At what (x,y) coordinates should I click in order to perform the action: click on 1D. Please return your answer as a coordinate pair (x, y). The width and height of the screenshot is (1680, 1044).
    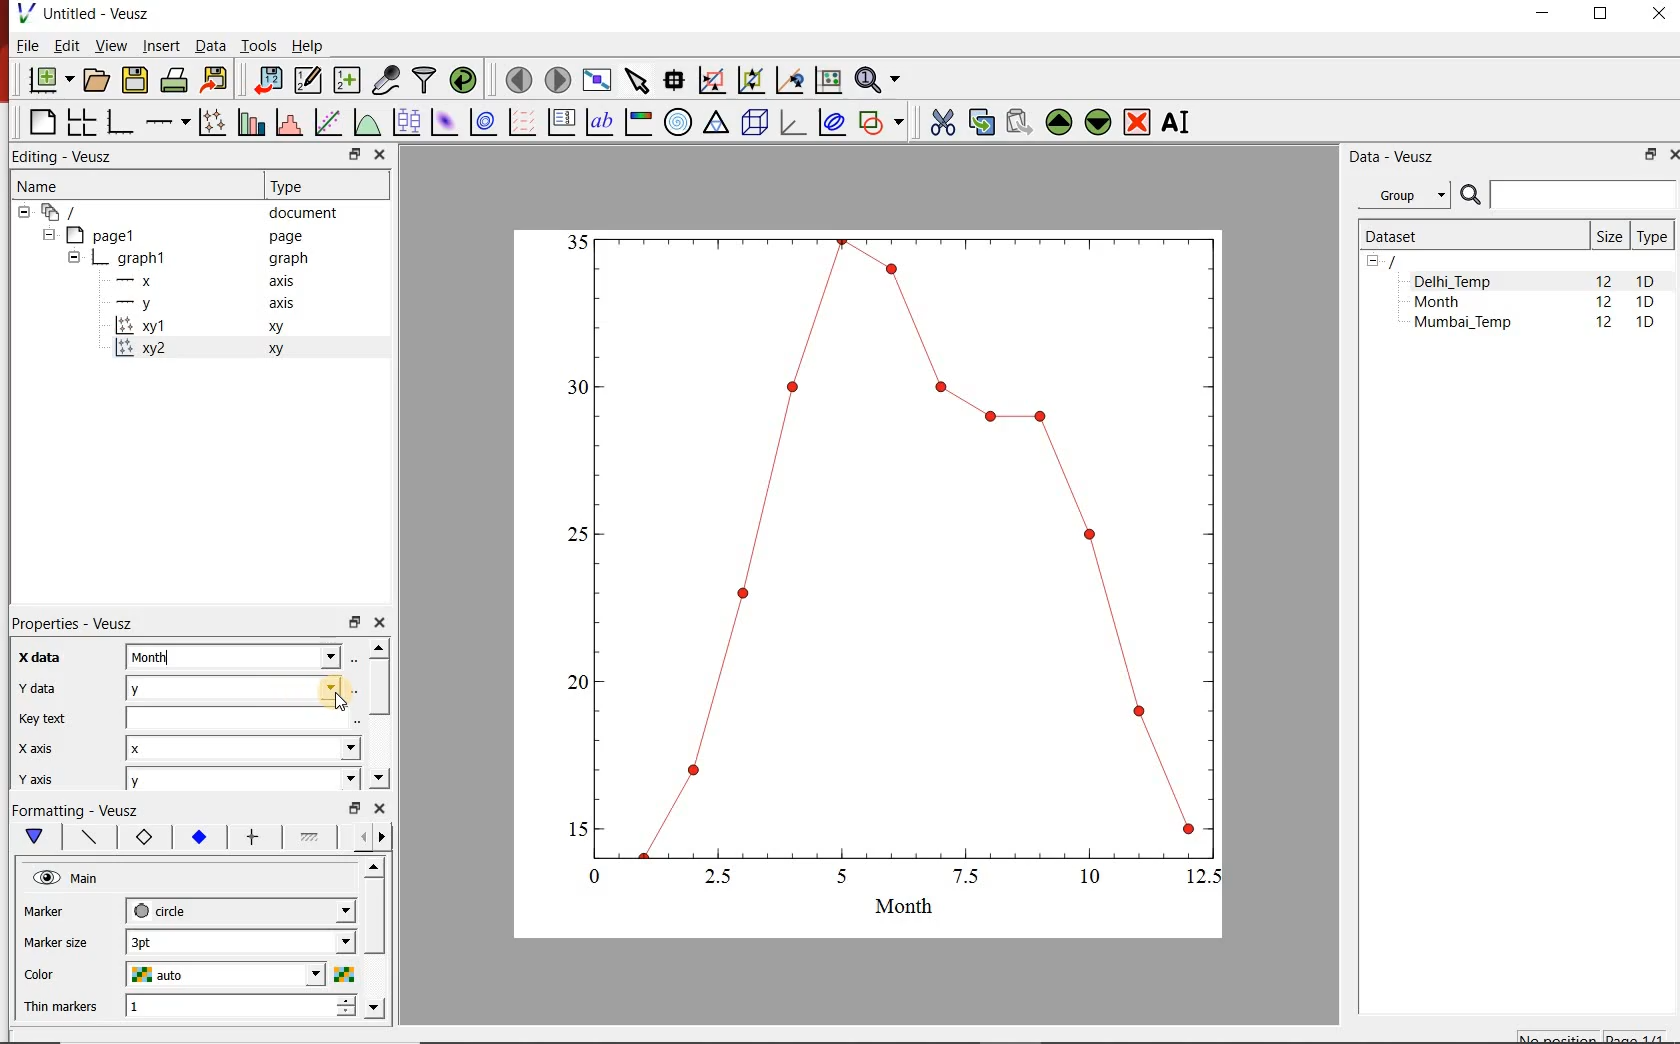
    Looking at the image, I should click on (1645, 303).